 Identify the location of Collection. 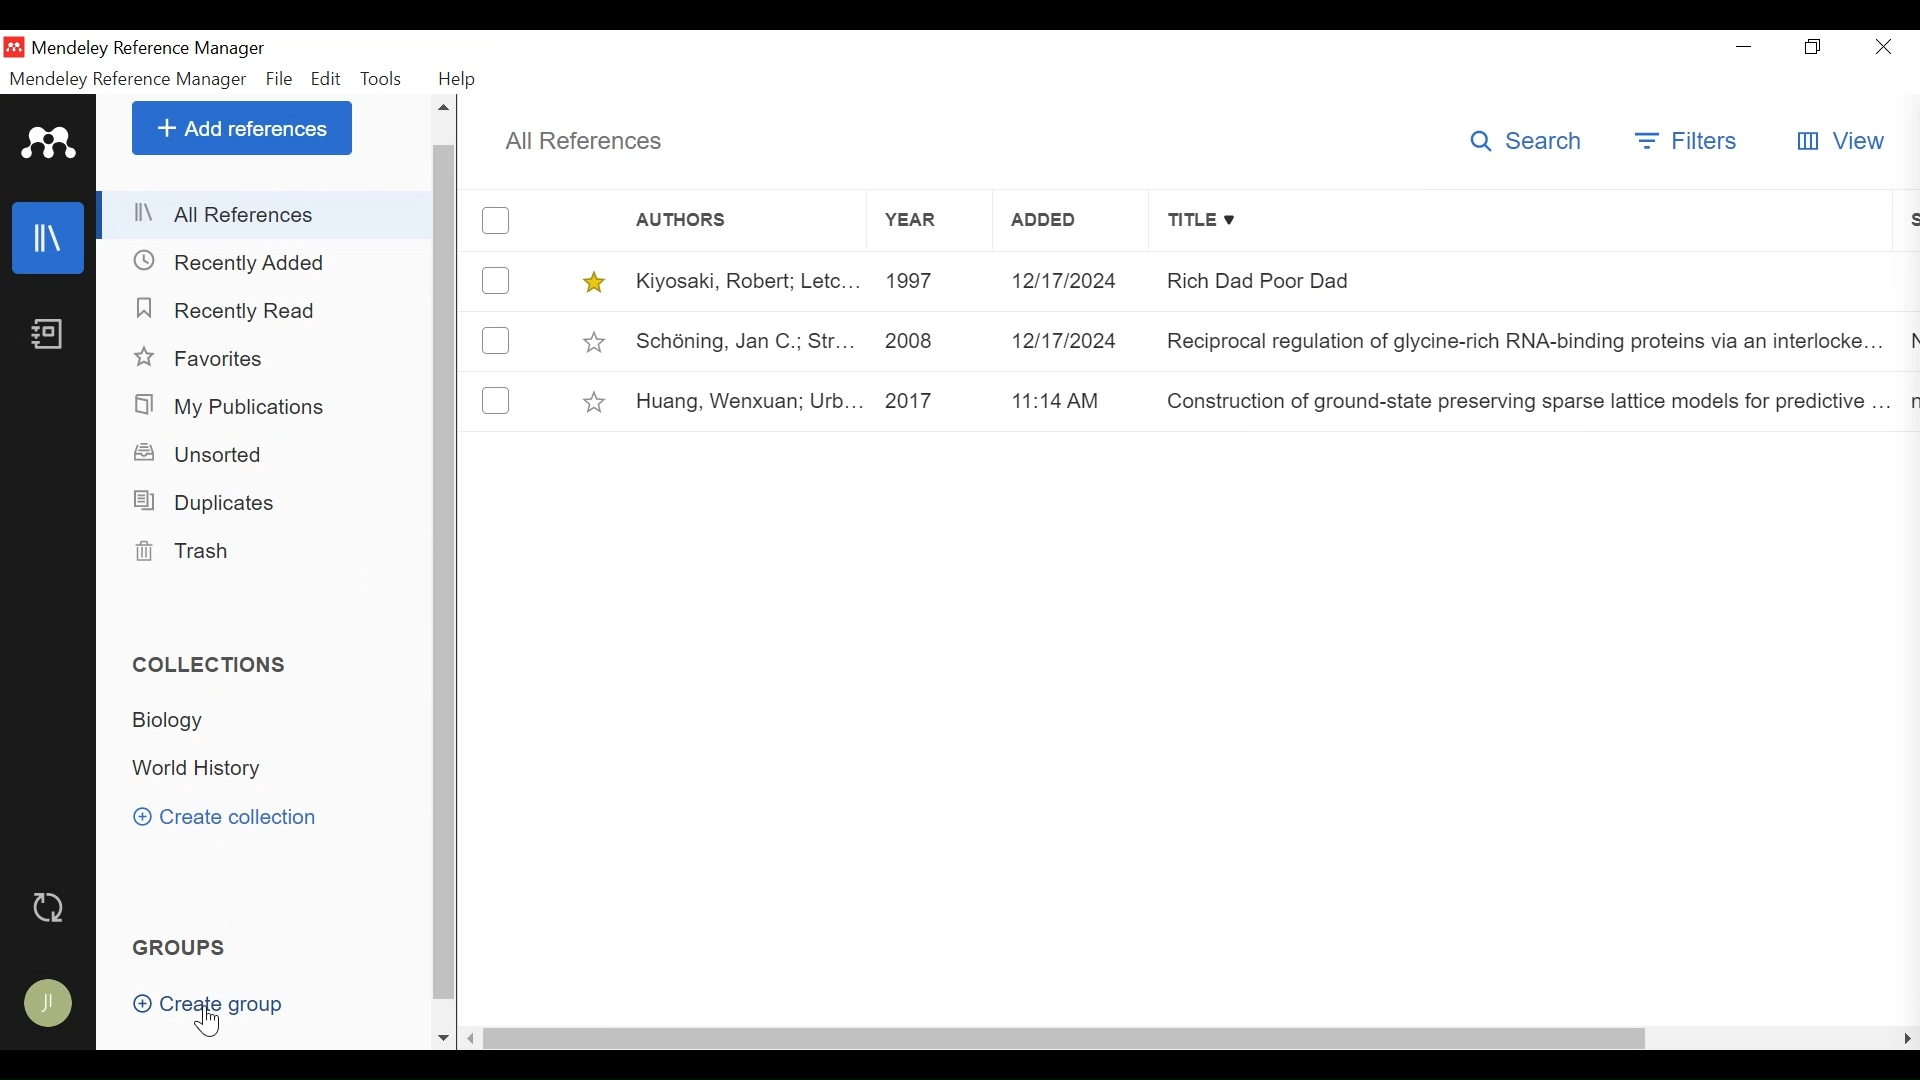
(209, 662).